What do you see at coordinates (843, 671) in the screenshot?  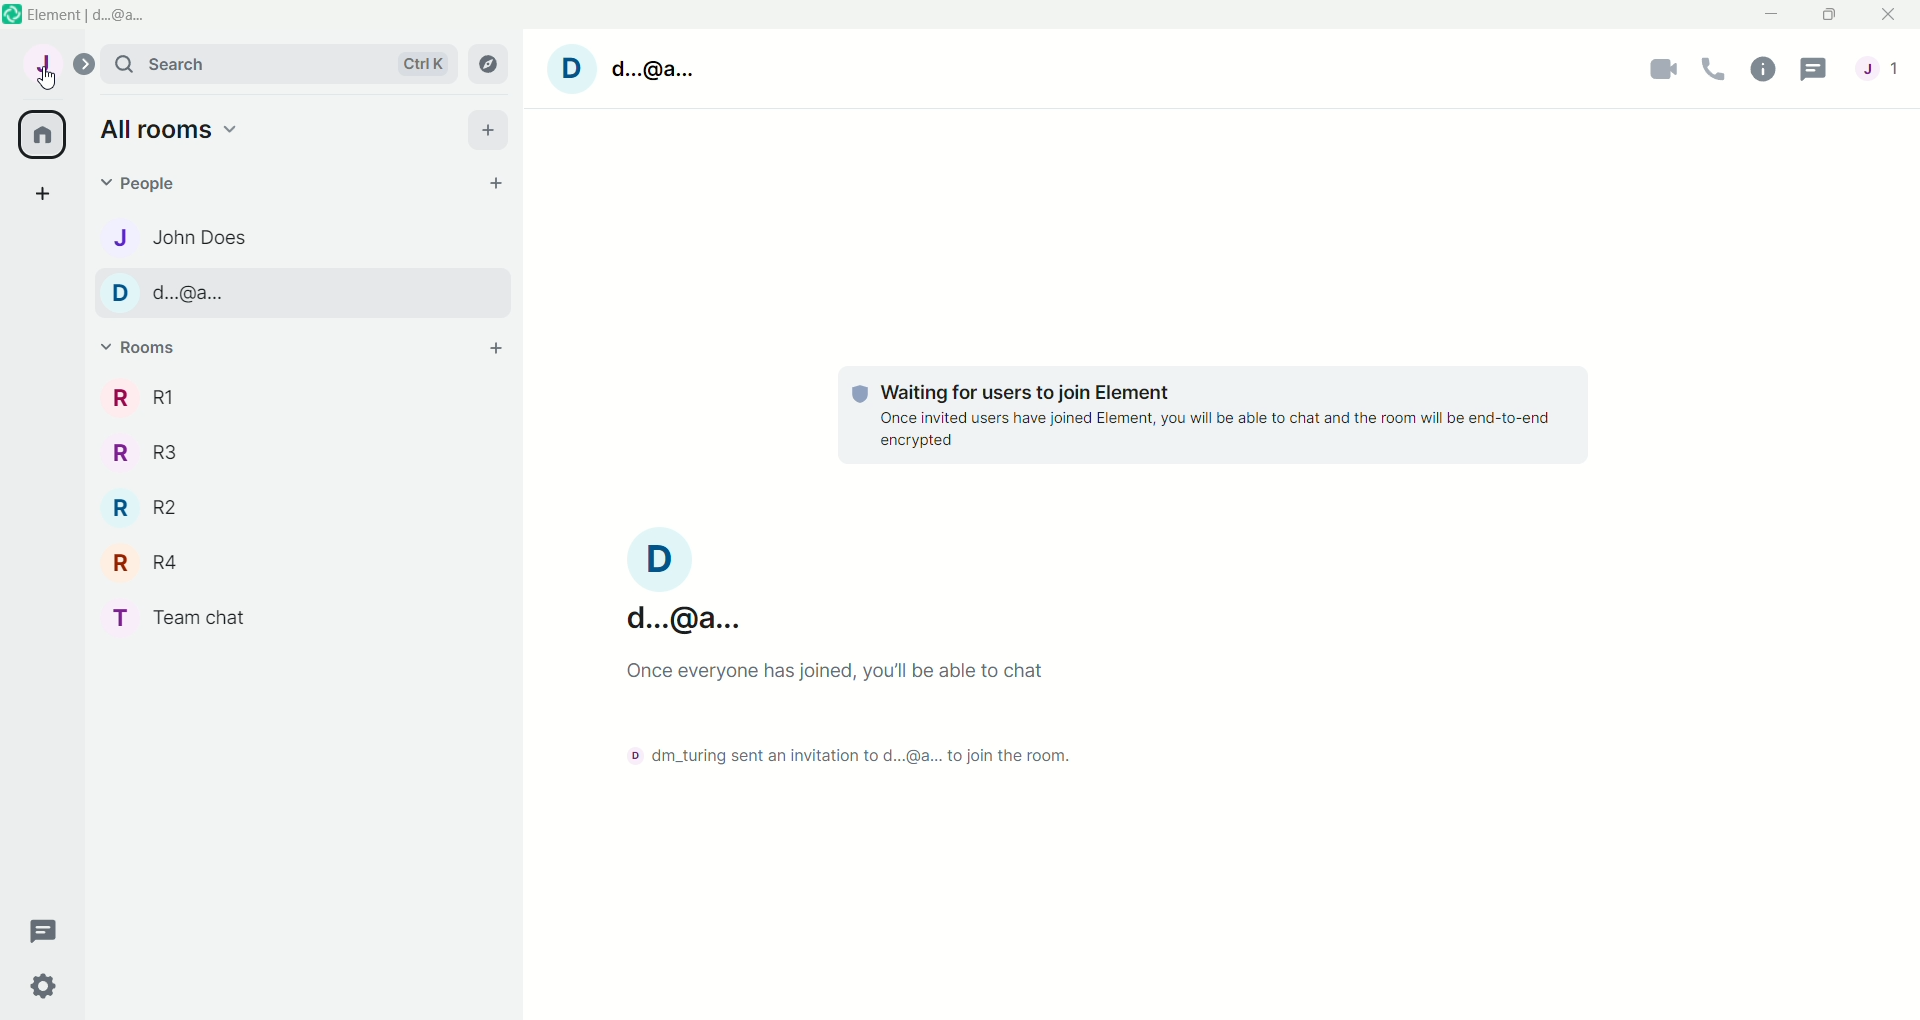 I see `Once everyone has joined, you'll be able to chat` at bounding box center [843, 671].